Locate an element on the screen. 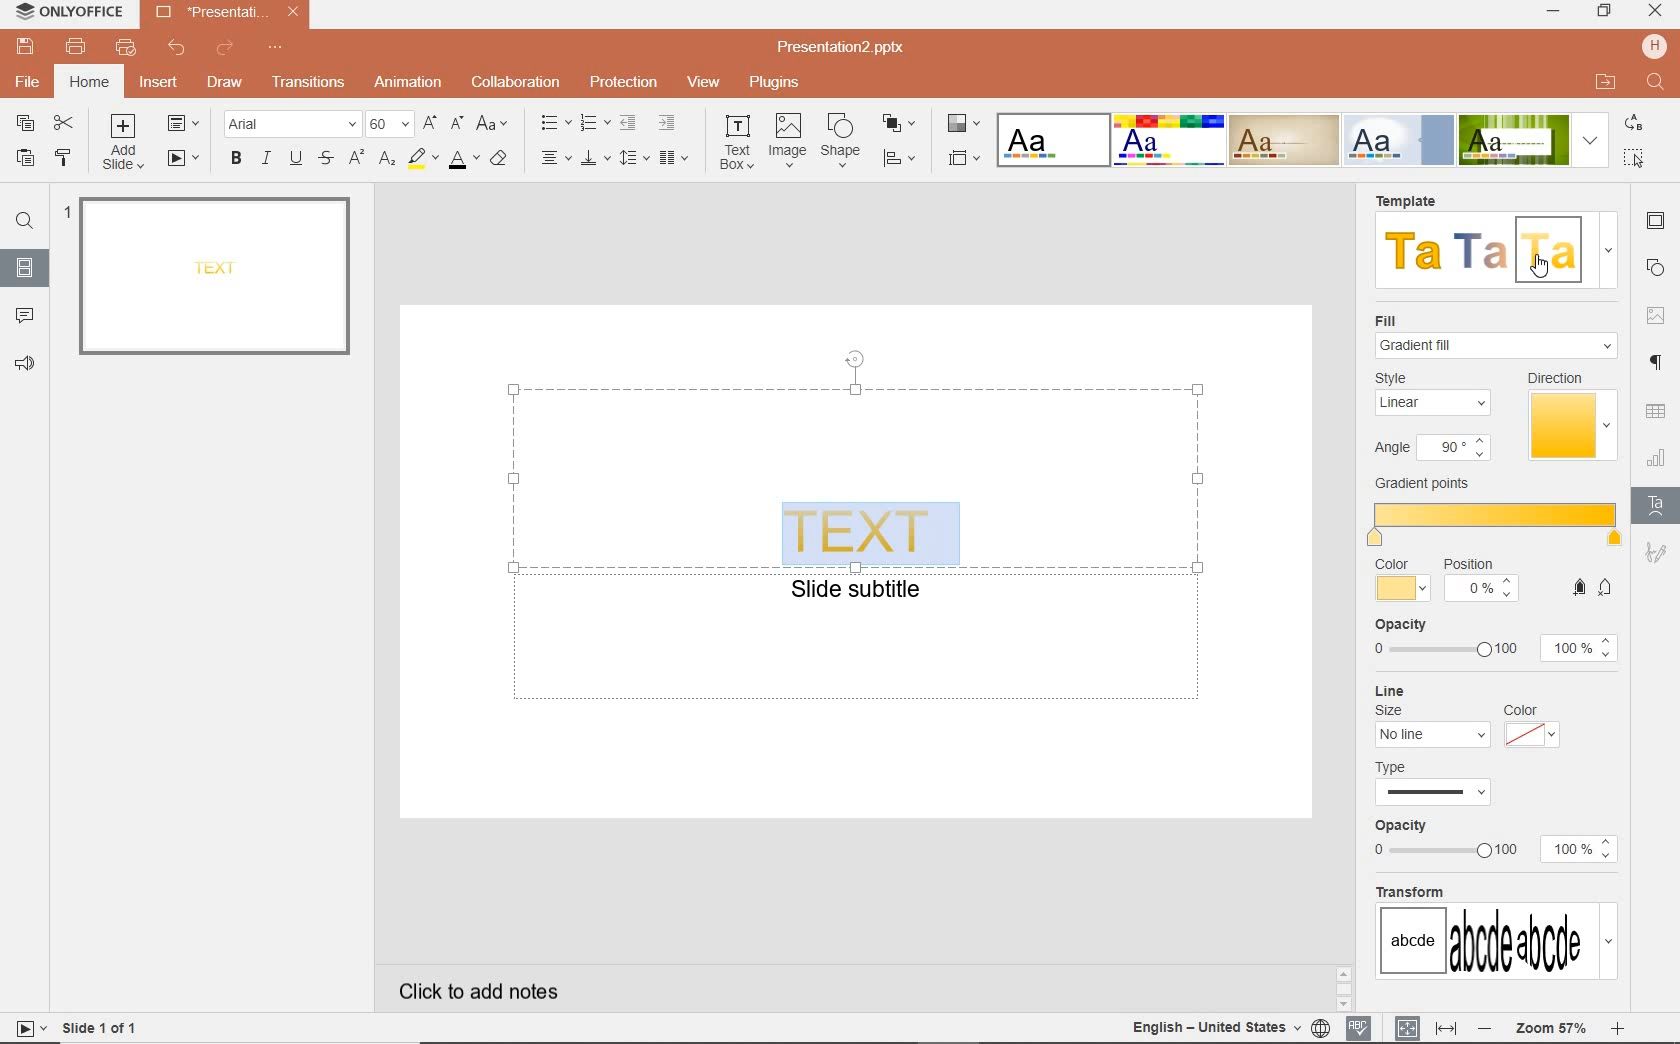 The width and height of the screenshot is (1680, 1044). line spacing is located at coordinates (634, 157).